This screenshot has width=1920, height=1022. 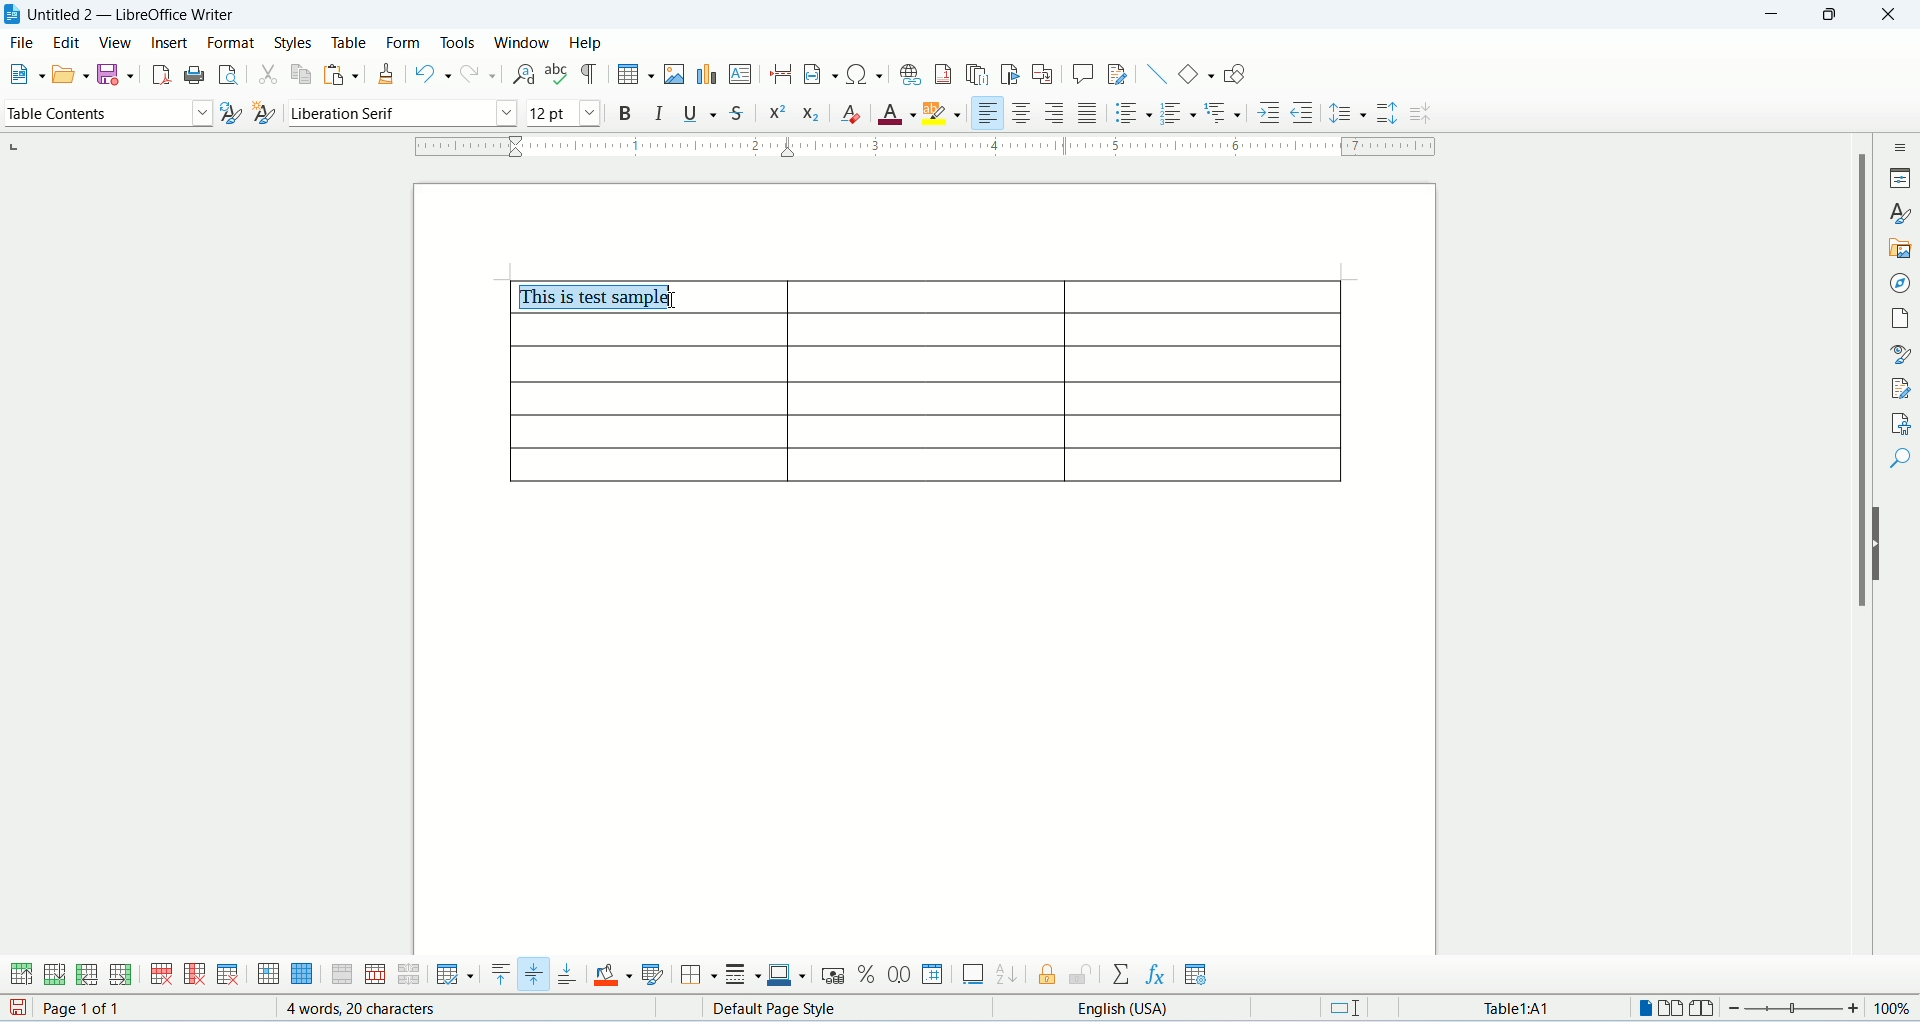 What do you see at coordinates (1270, 112) in the screenshot?
I see `increase indent` at bounding box center [1270, 112].